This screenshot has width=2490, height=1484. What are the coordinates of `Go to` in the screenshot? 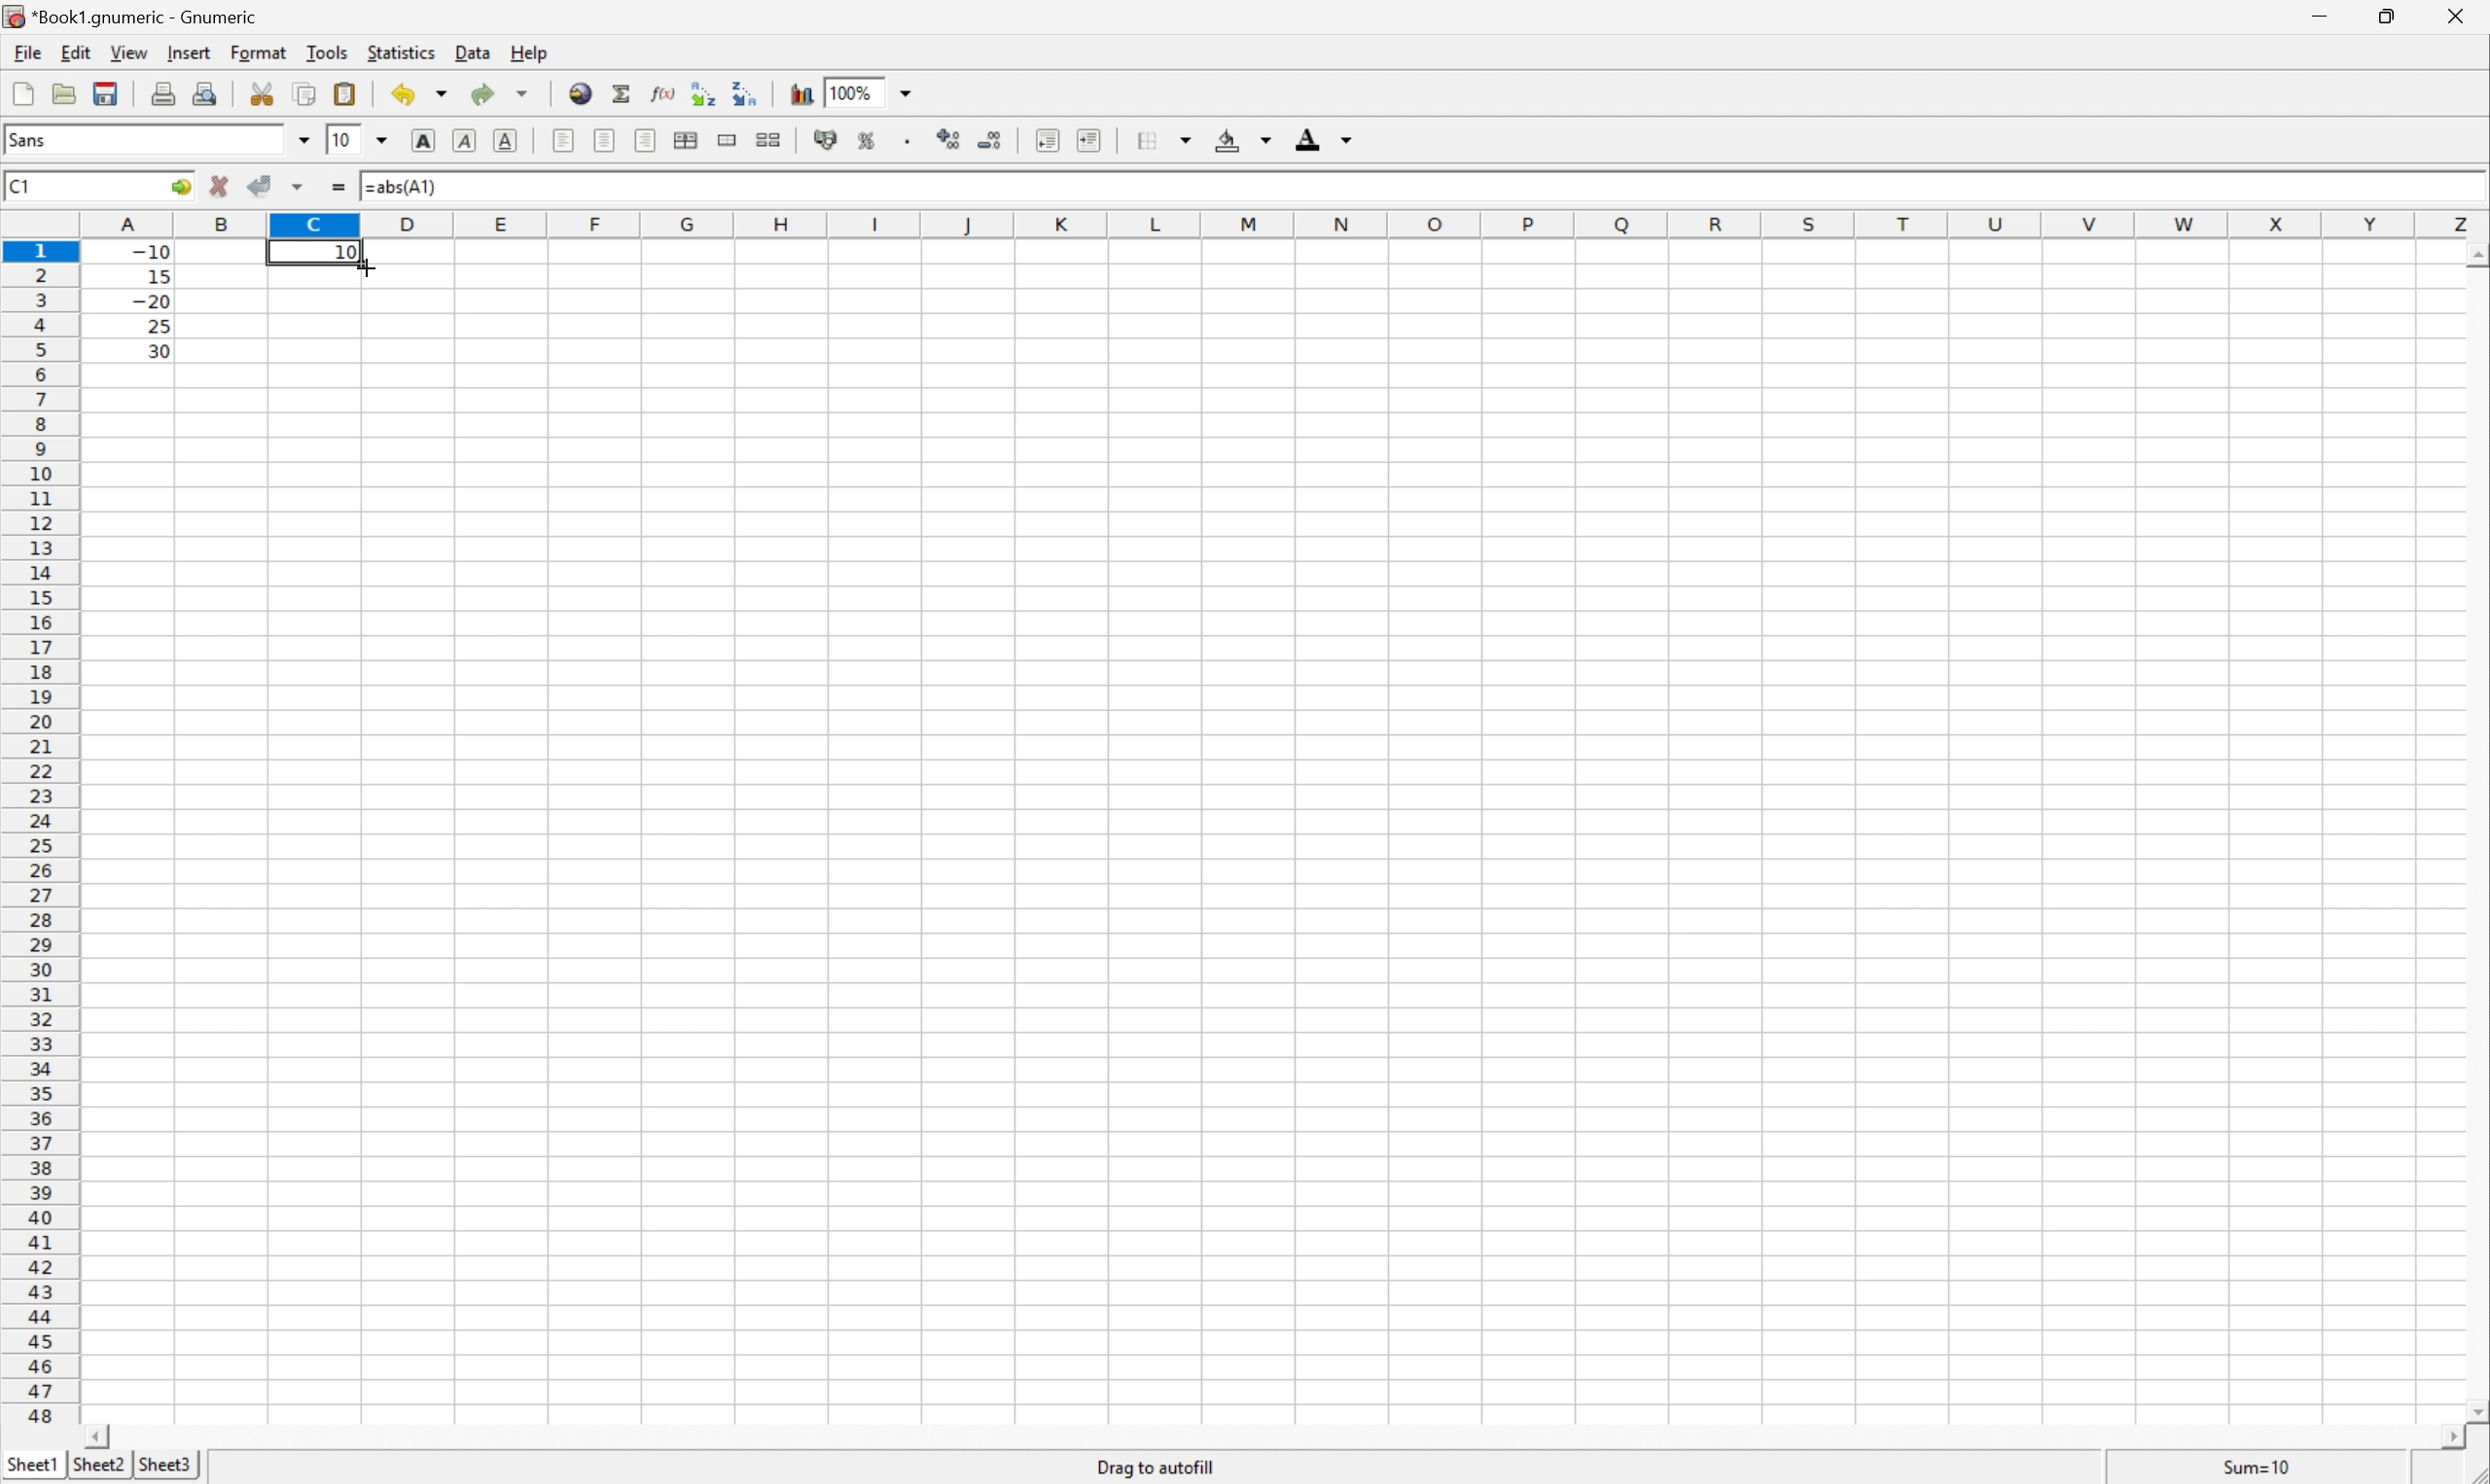 It's located at (178, 187).